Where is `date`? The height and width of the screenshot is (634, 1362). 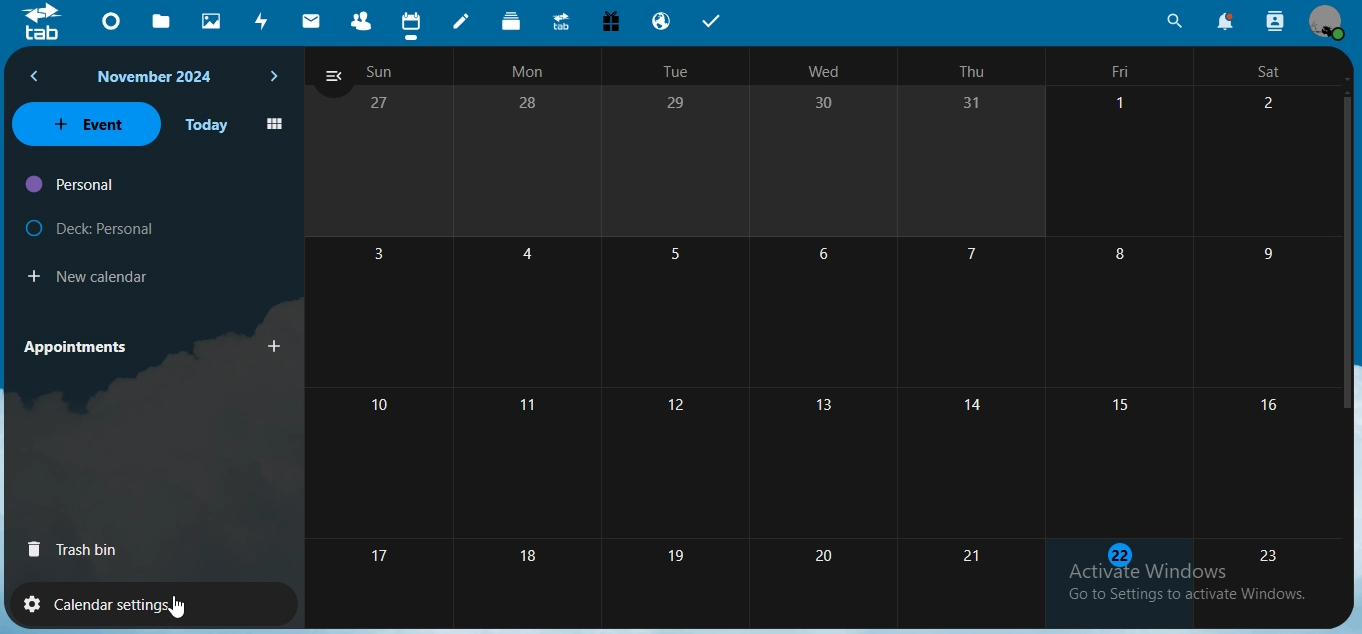
date is located at coordinates (819, 326).